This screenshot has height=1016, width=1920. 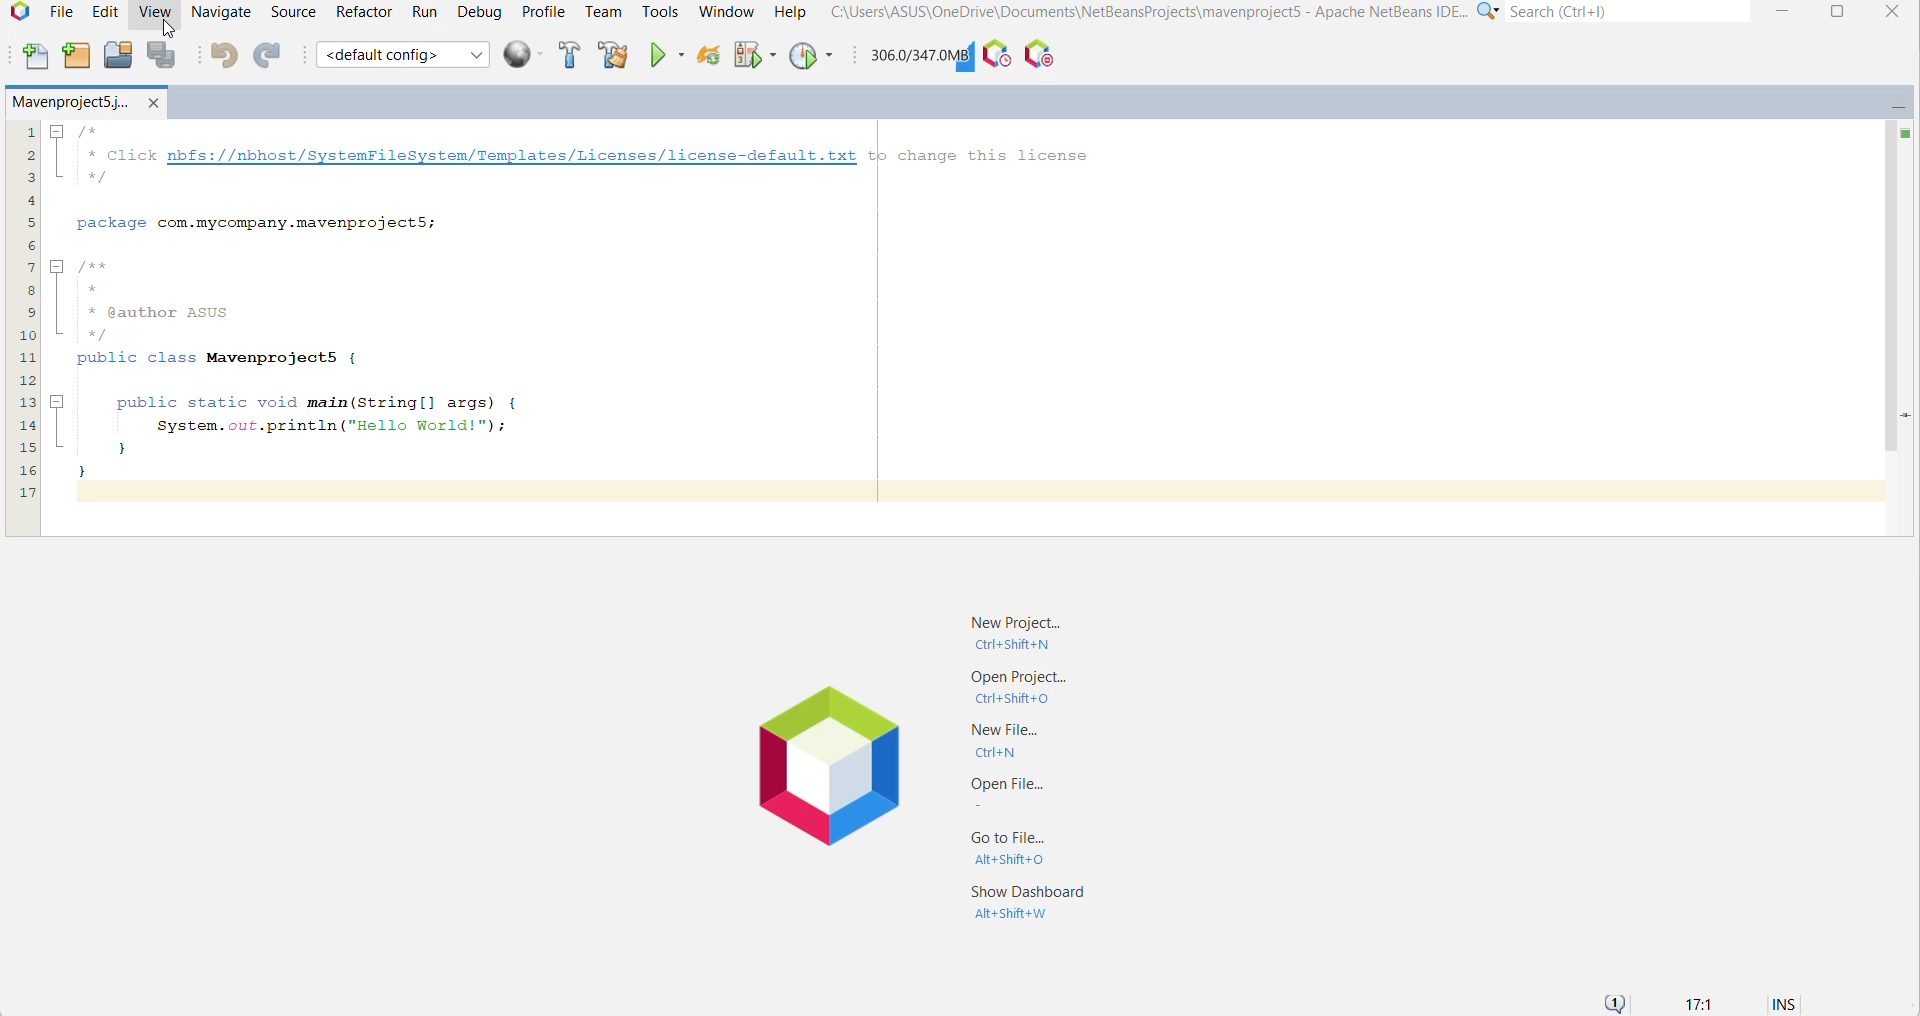 What do you see at coordinates (1028, 902) in the screenshot?
I see `Show Dashboard` at bounding box center [1028, 902].